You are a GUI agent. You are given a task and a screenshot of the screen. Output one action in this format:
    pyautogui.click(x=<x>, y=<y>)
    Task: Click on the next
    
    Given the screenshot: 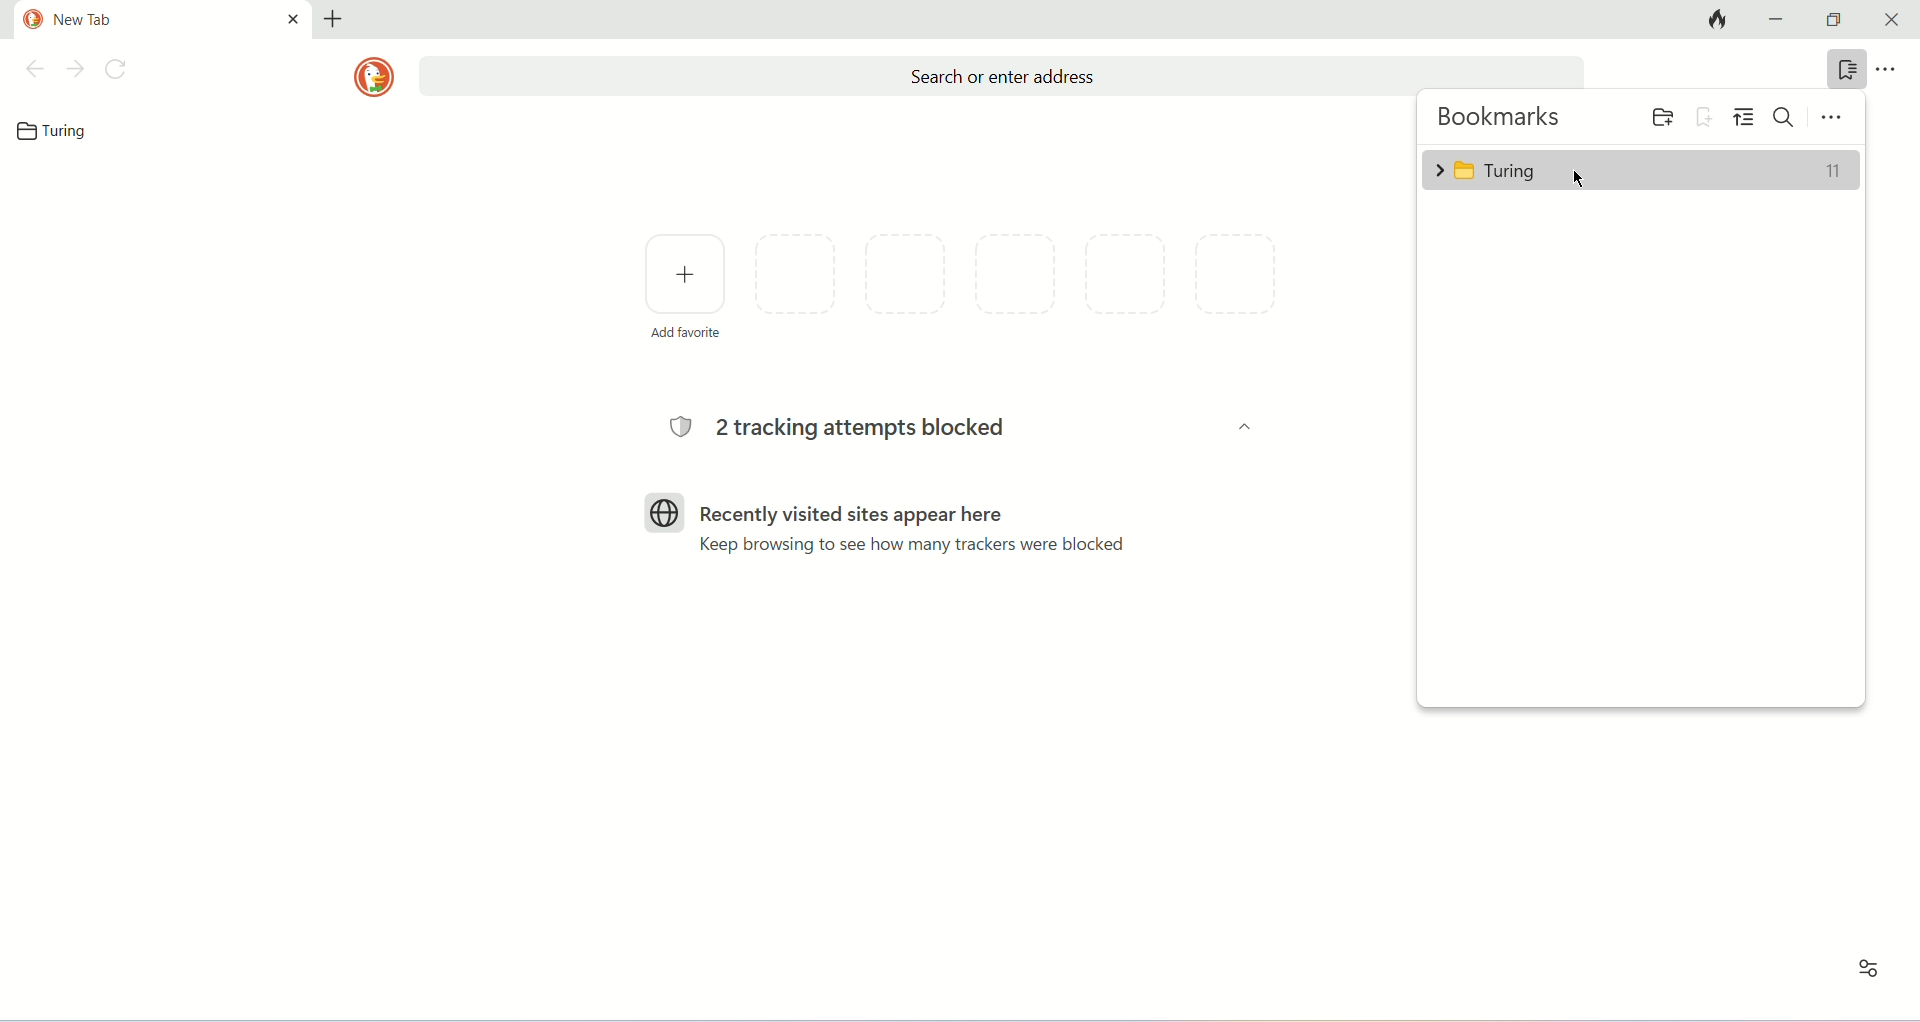 What is the action you would take?
    pyautogui.click(x=76, y=69)
    